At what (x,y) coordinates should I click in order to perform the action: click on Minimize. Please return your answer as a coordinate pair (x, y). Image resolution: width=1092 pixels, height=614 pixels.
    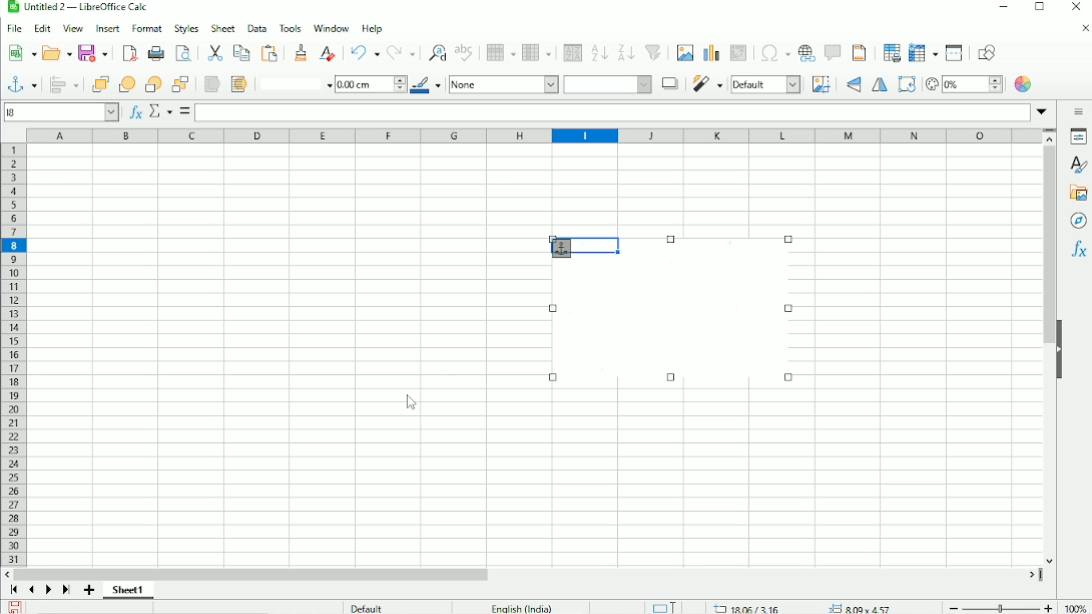
    Looking at the image, I should click on (1001, 8).